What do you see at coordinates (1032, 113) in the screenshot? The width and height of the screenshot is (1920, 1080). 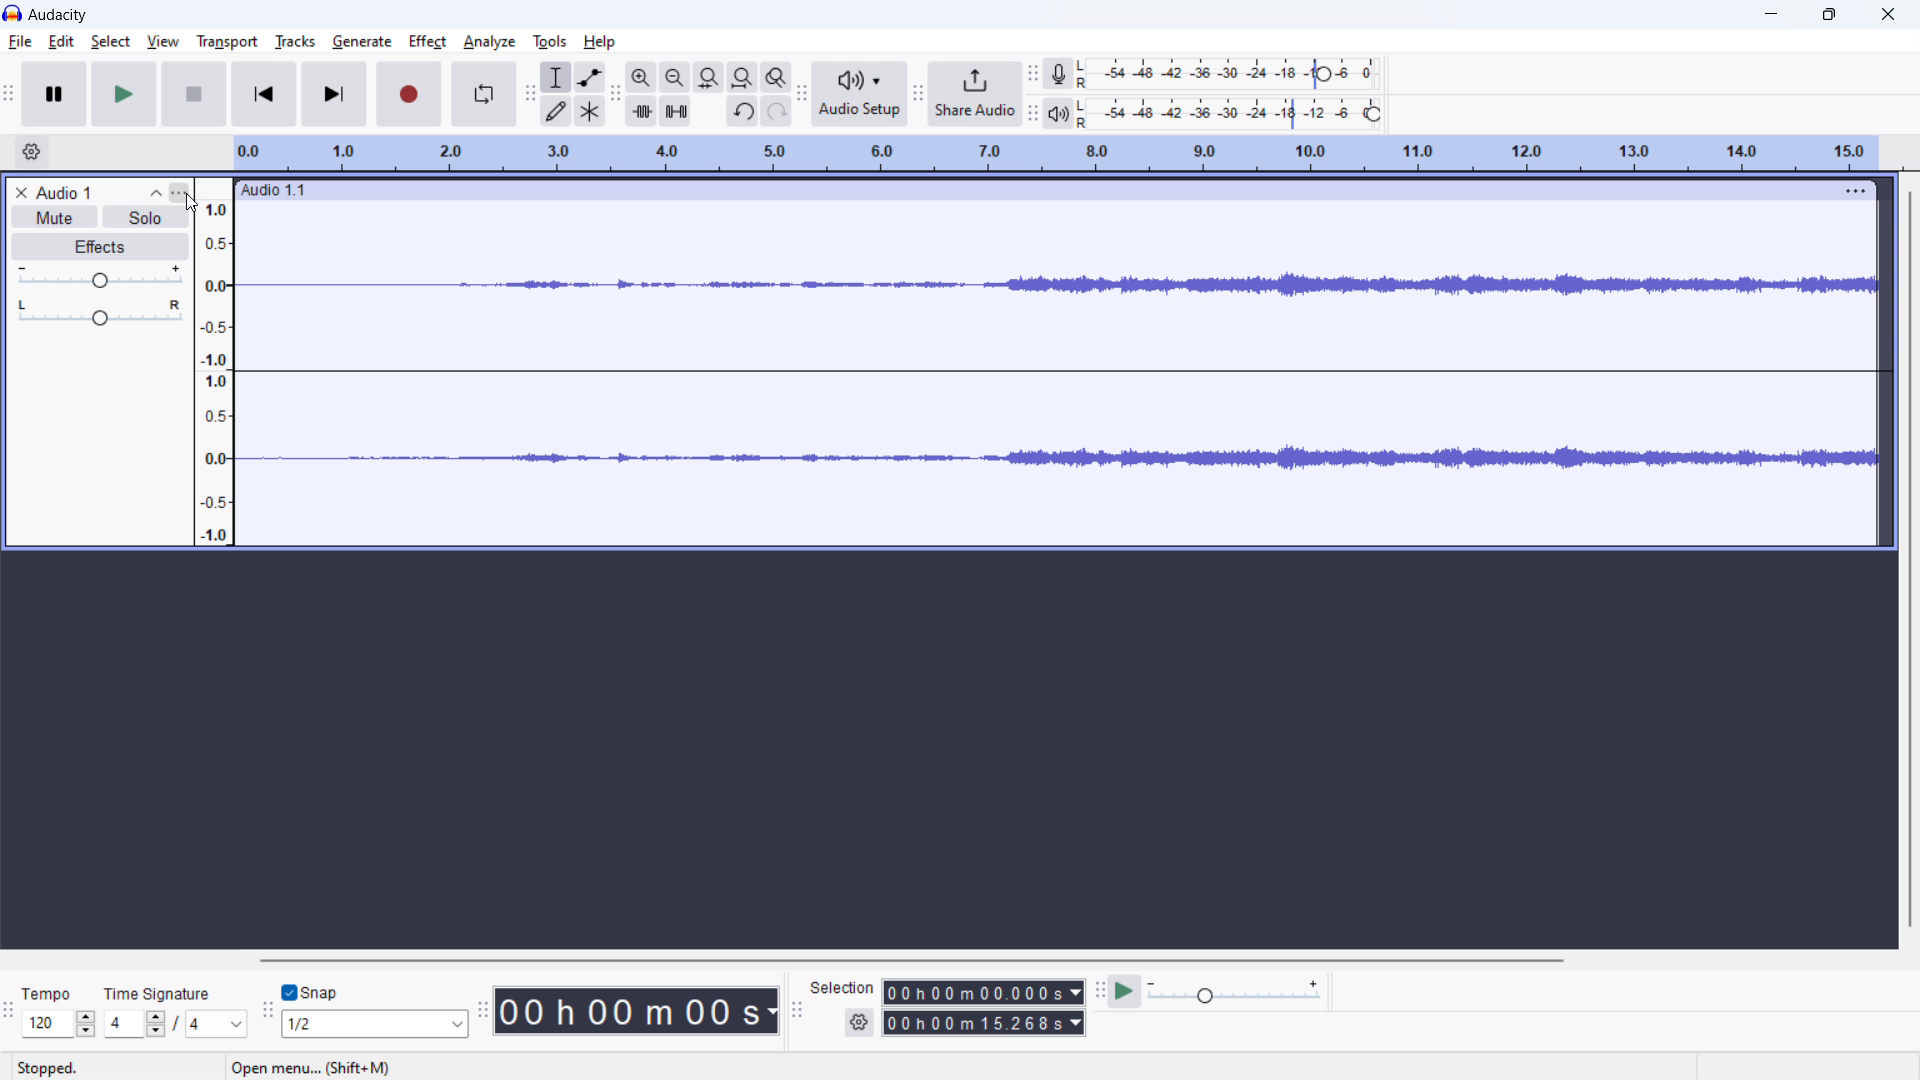 I see `playback meter toolbar` at bounding box center [1032, 113].